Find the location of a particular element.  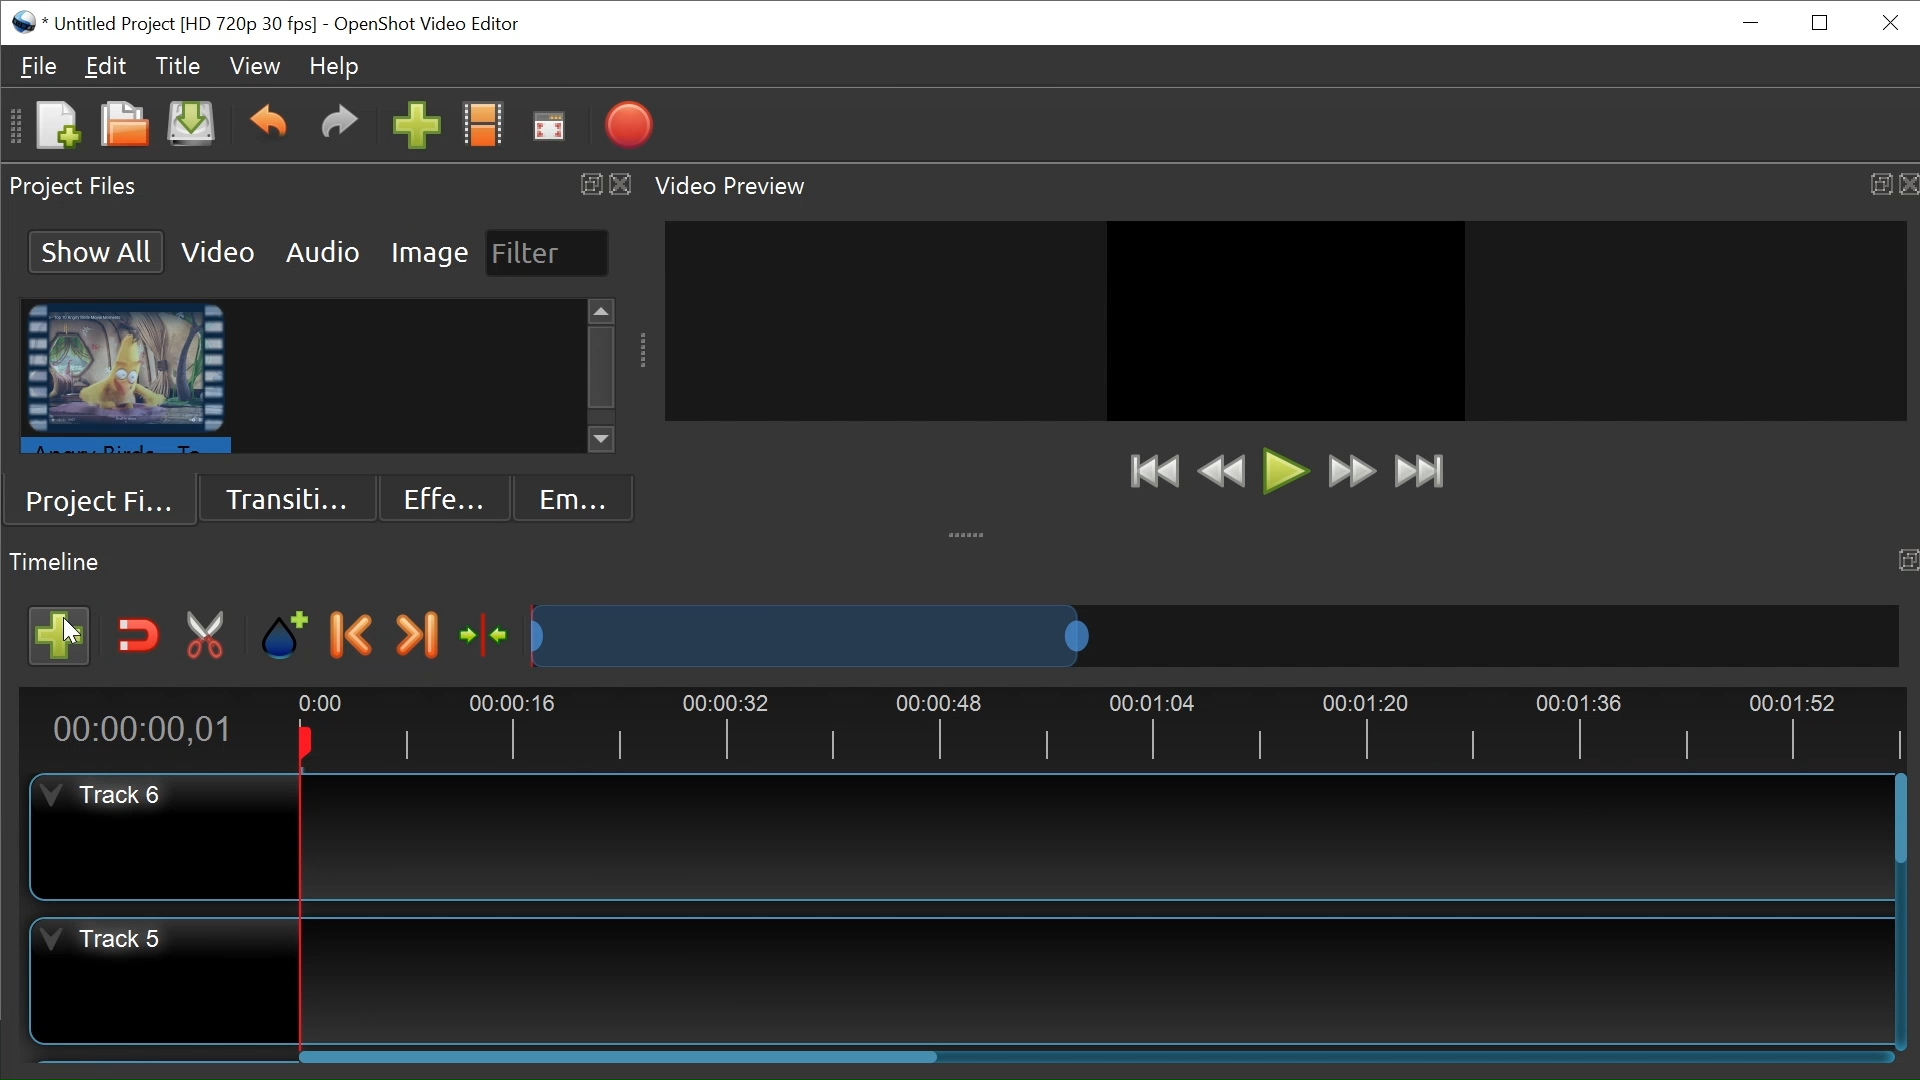

Help is located at coordinates (333, 67).